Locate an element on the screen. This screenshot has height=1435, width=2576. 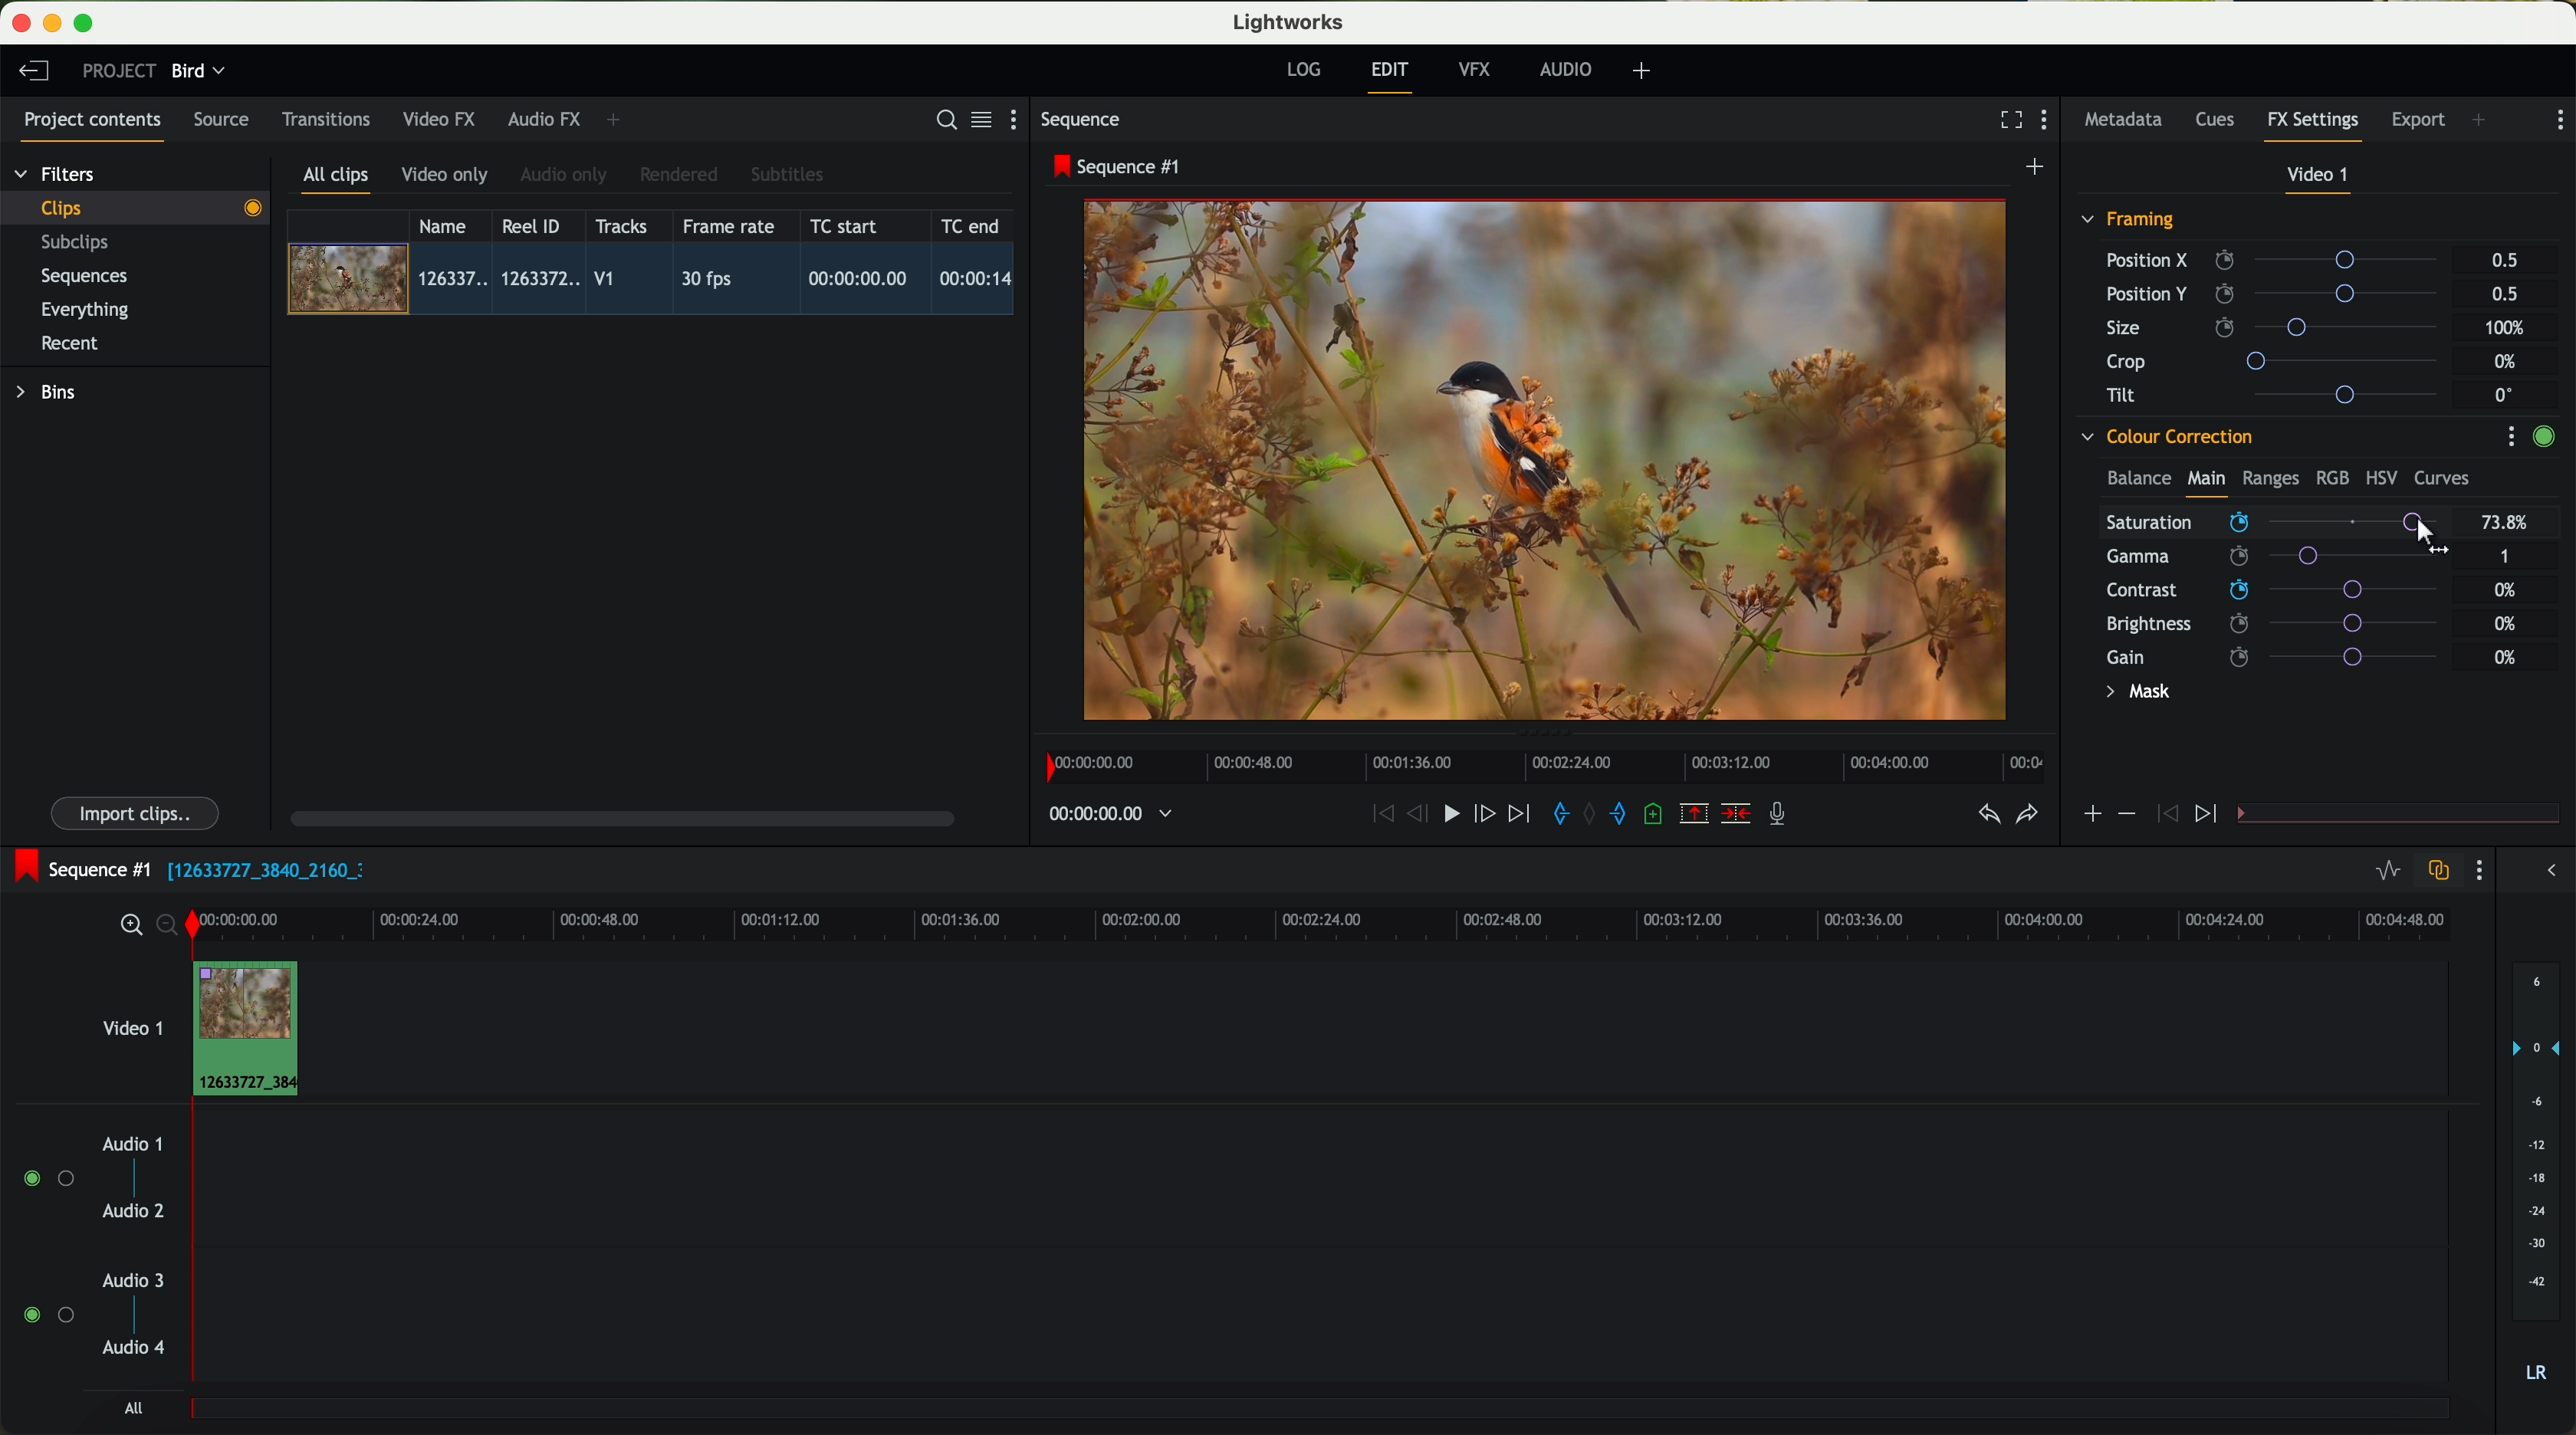
clips is located at coordinates (136, 207).